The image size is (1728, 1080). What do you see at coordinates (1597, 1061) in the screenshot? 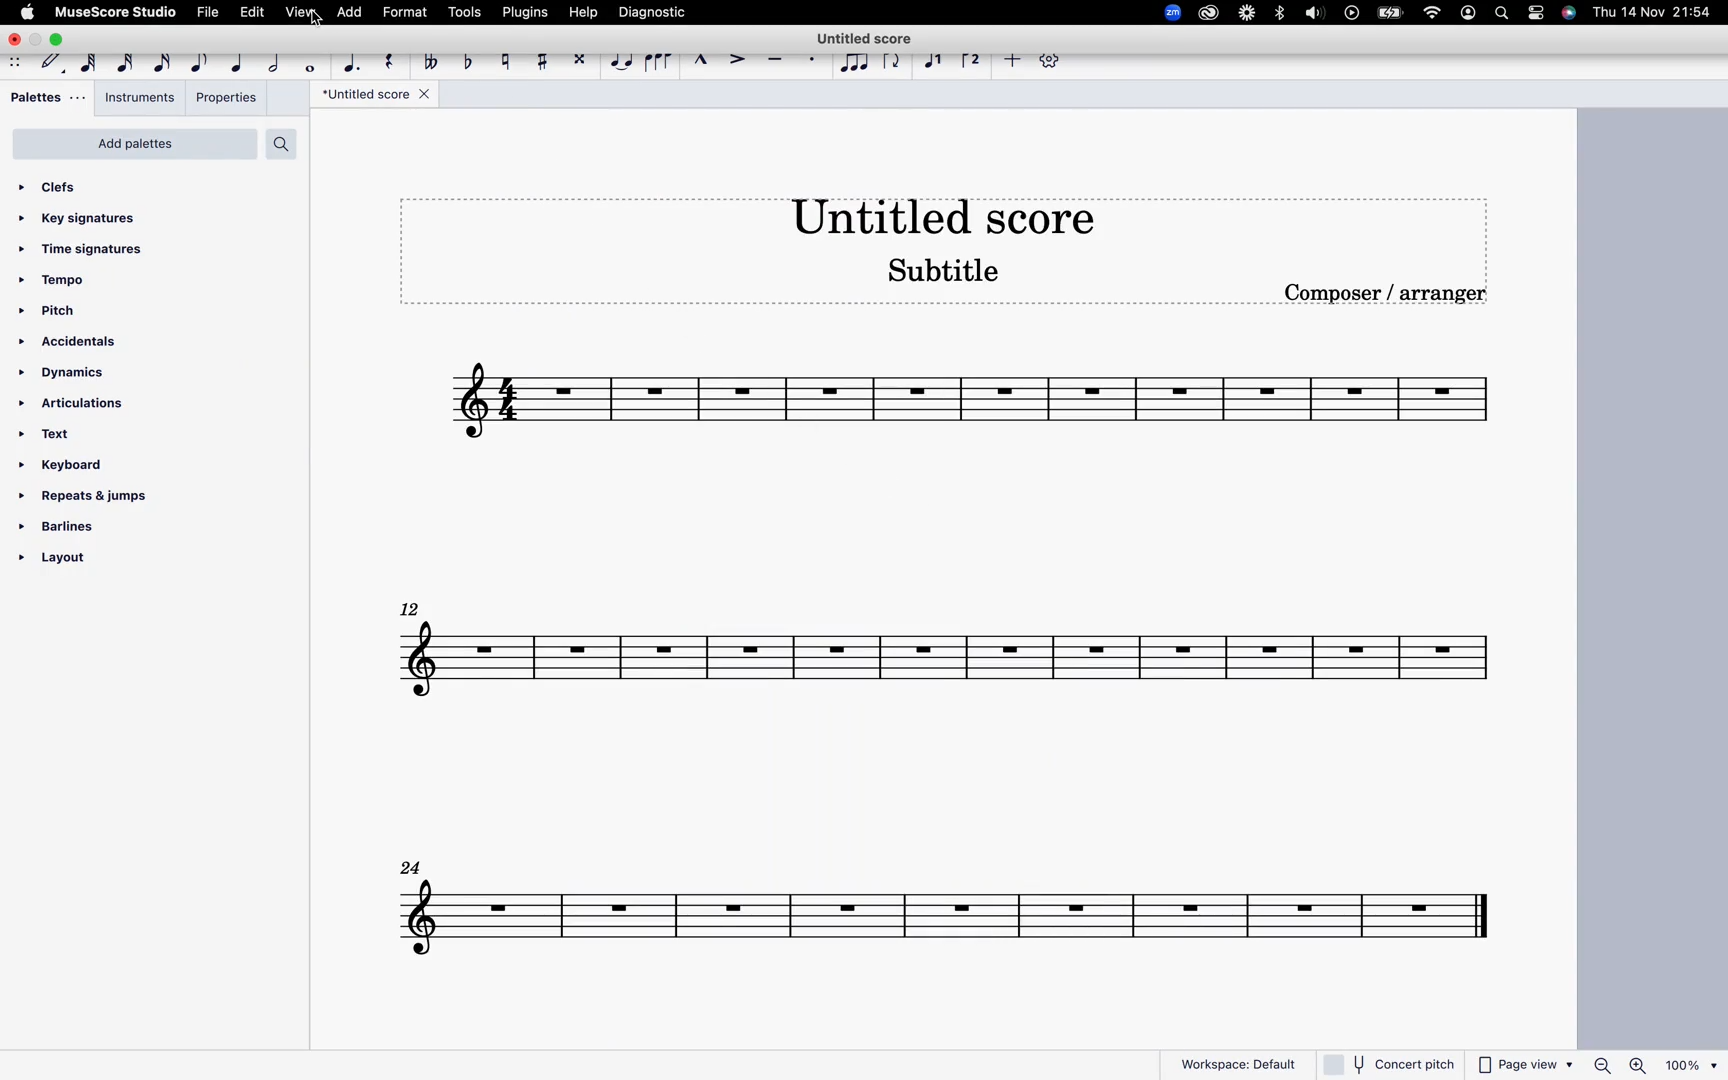
I see `zoom out` at bounding box center [1597, 1061].